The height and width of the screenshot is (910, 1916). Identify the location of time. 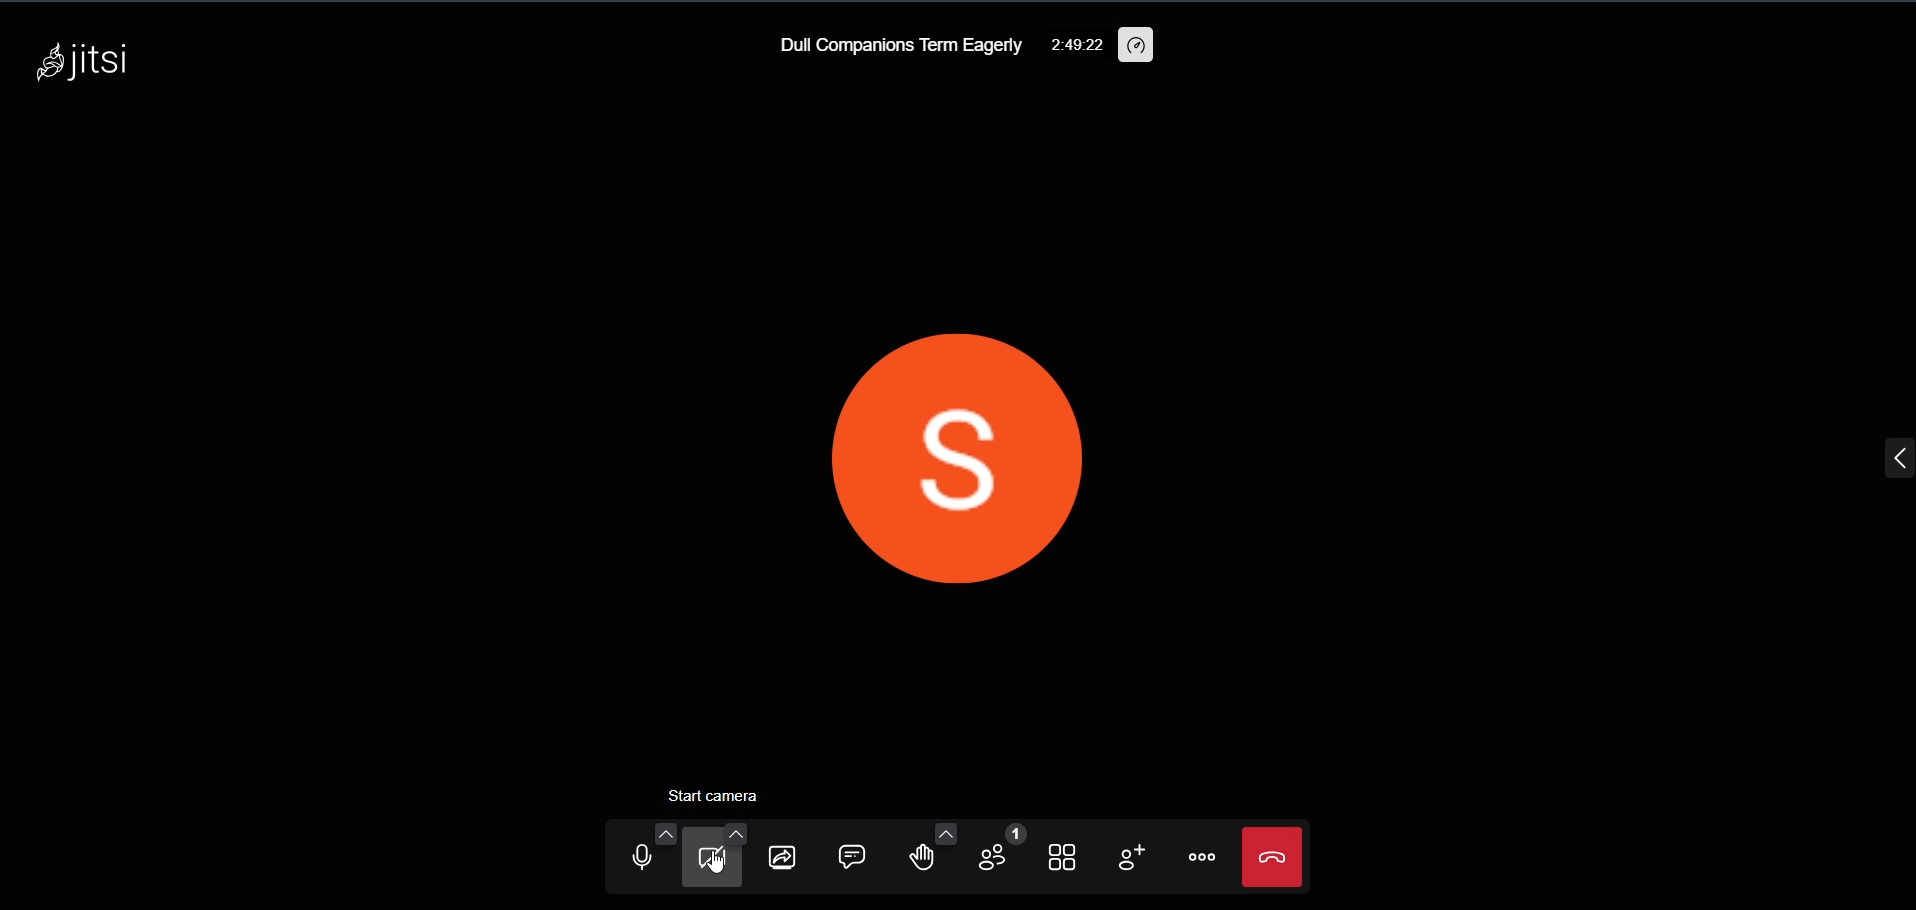
(1076, 48).